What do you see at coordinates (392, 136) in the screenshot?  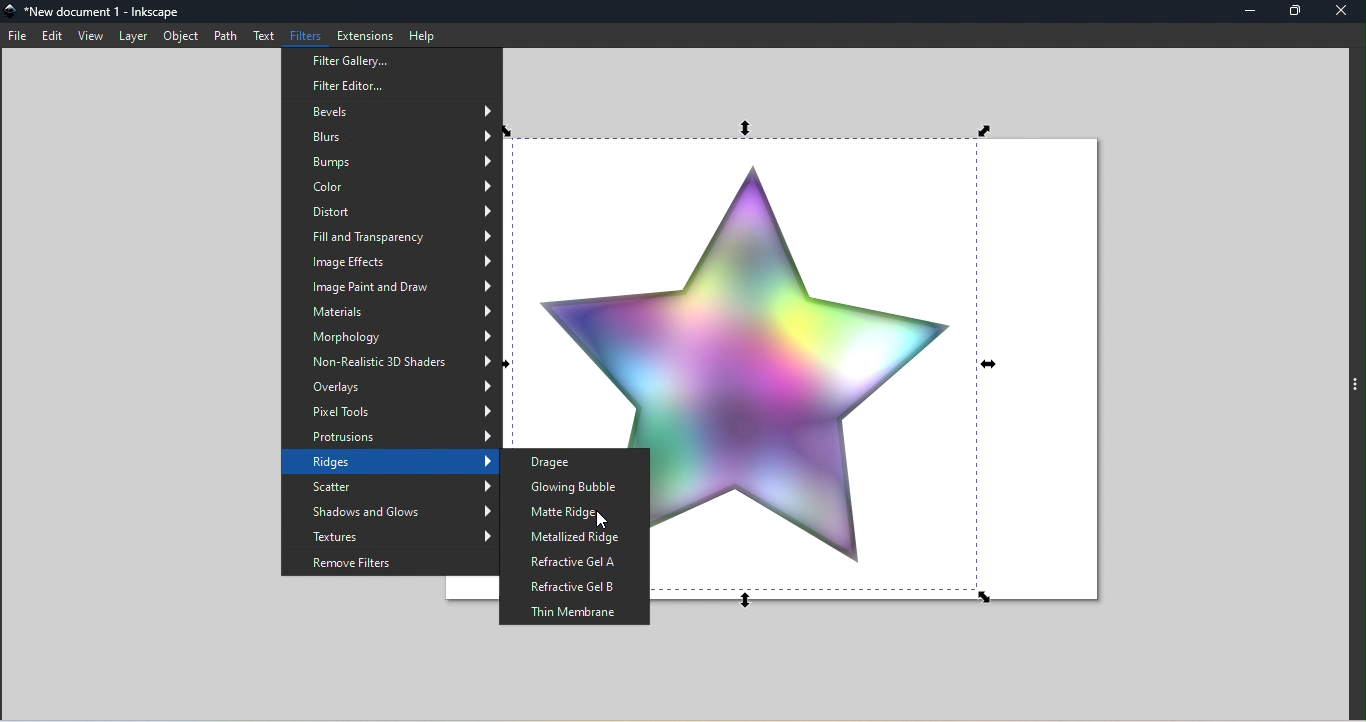 I see `Blurs` at bounding box center [392, 136].